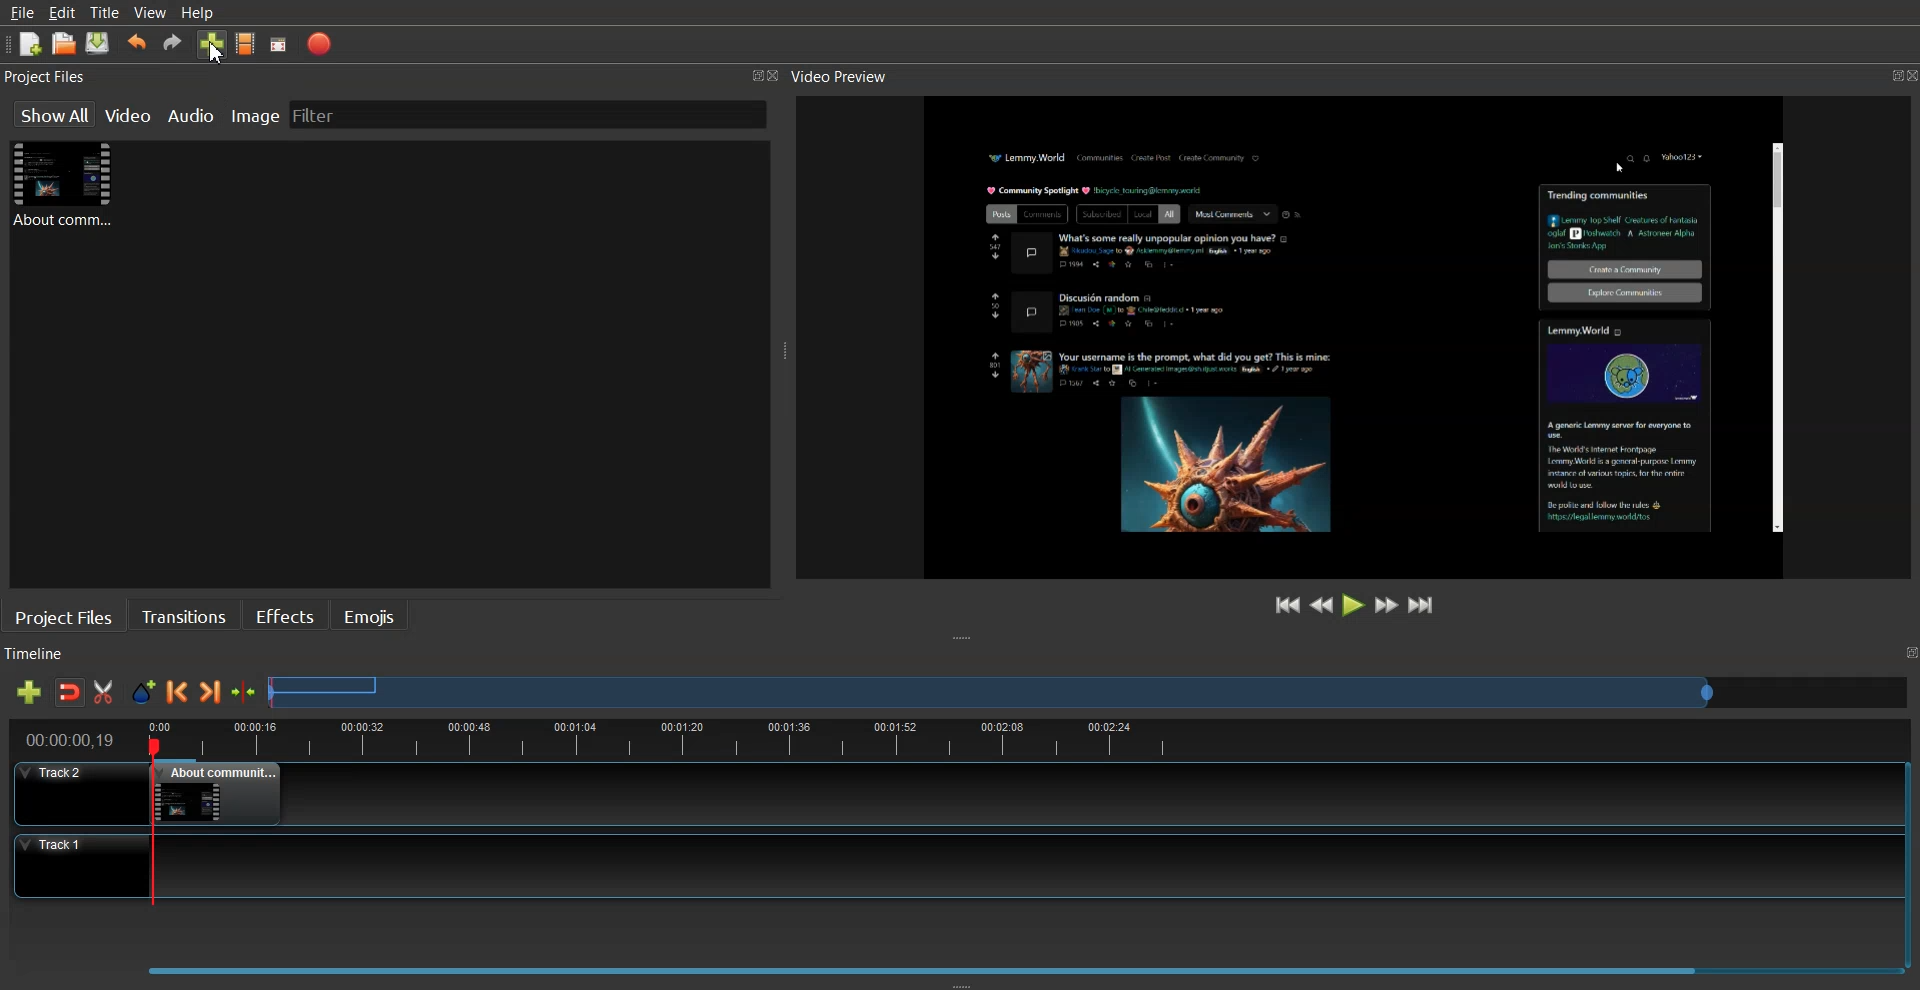 This screenshot has width=1920, height=990. Describe the element at coordinates (98, 43) in the screenshot. I see `Saved Project` at that location.